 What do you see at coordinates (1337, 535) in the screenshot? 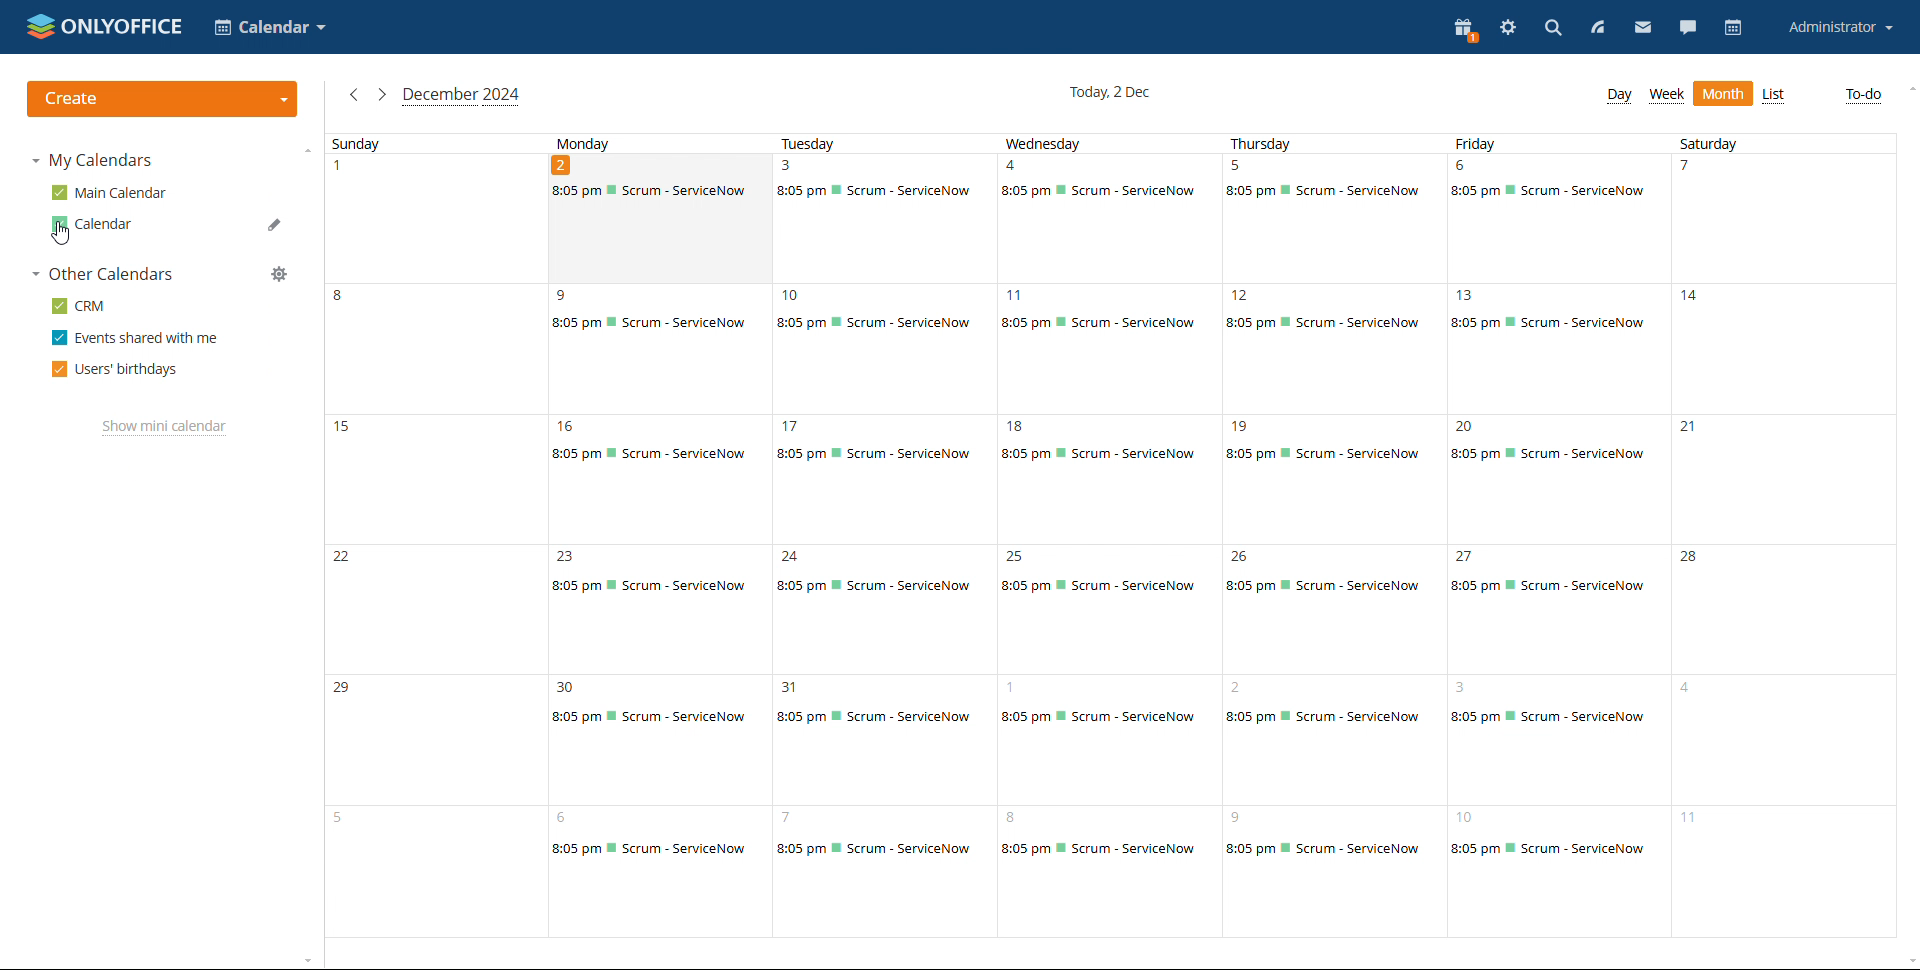
I see `thursday` at bounding box center [1337, 535].